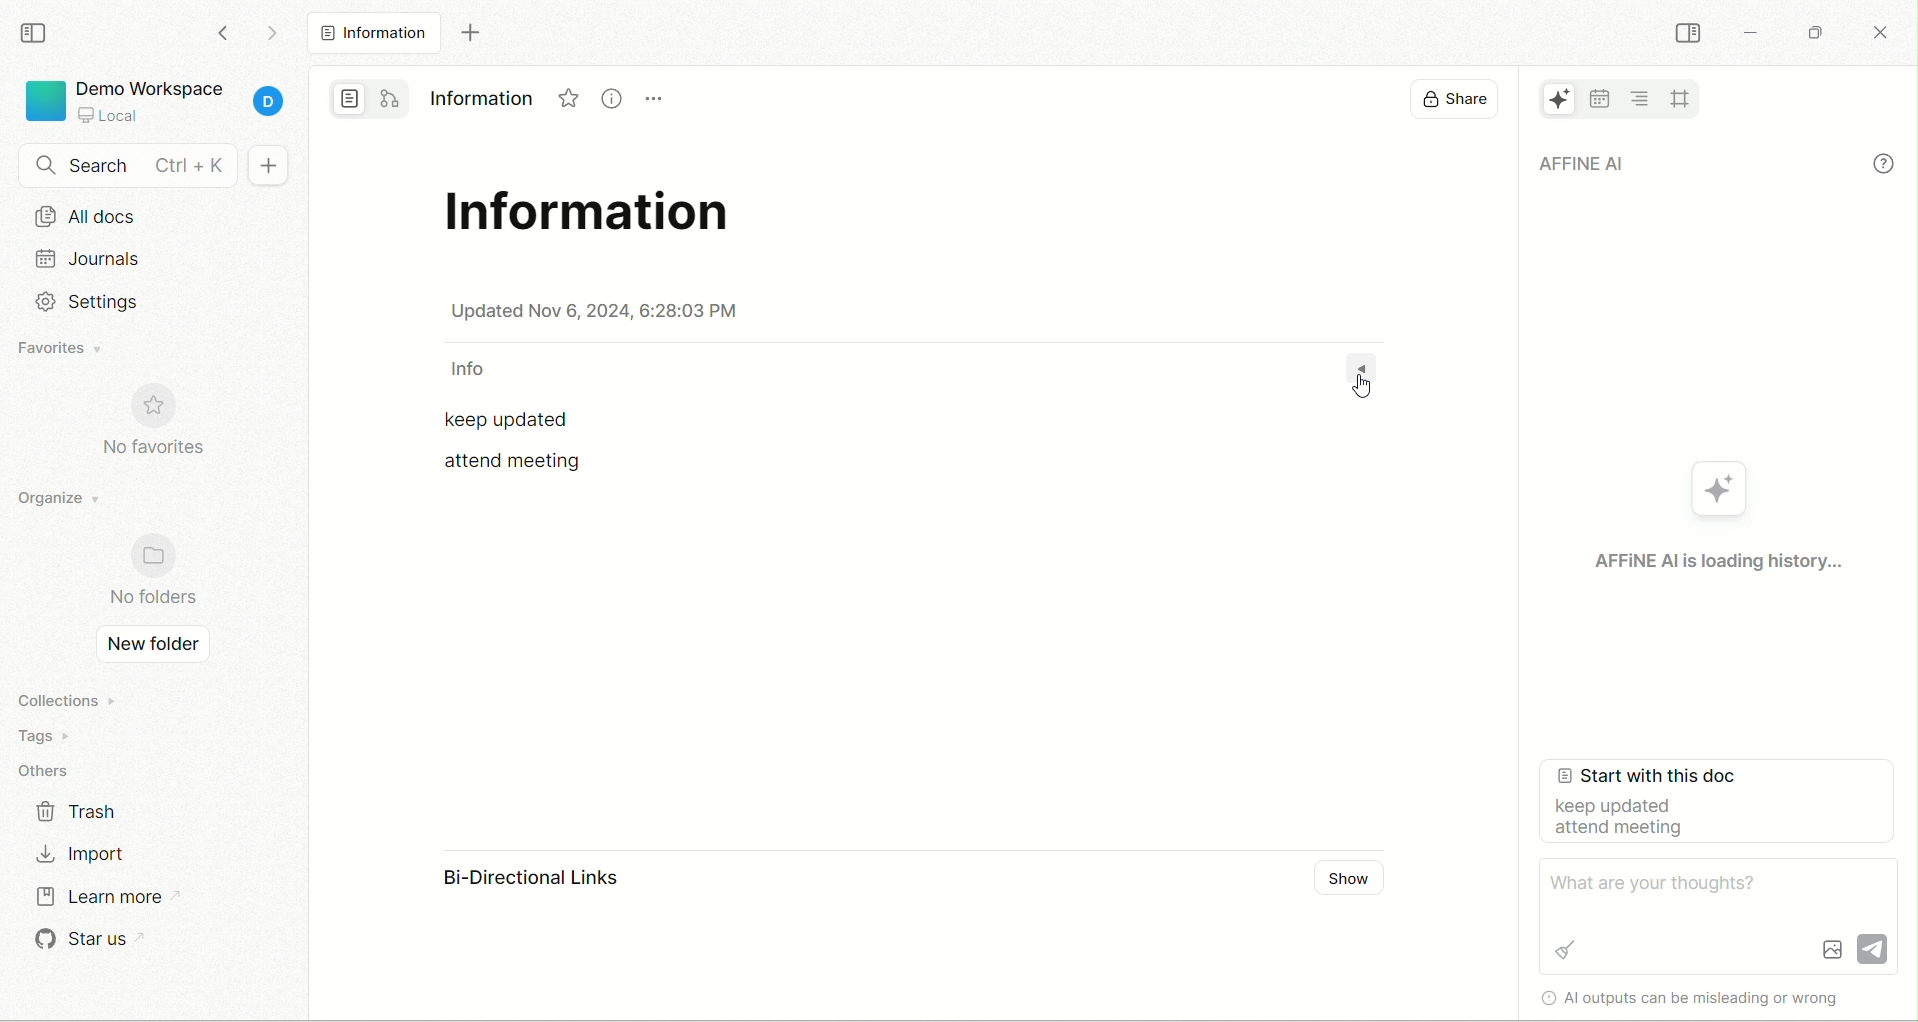 This screenshot has height=1022, width=1918. I want to click on page mode, so click(348, 99).